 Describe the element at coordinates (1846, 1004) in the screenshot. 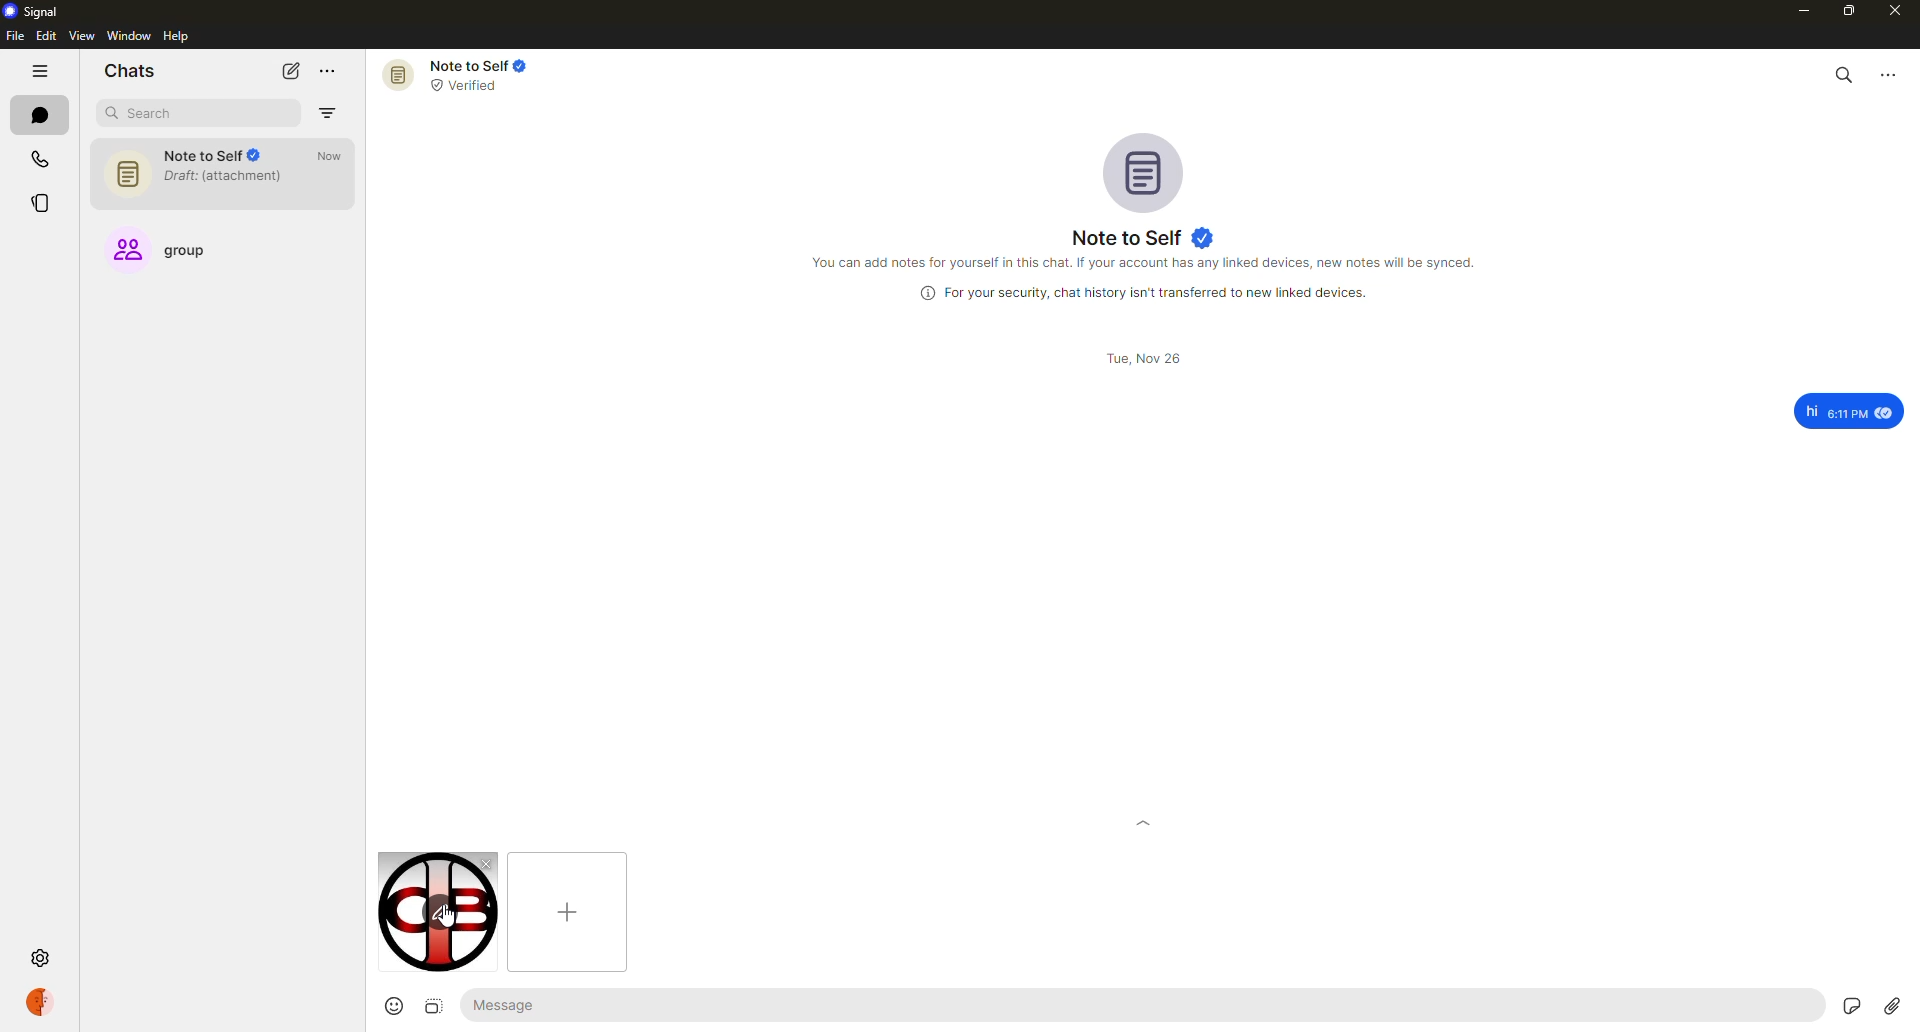

I see `stickers` at that location.